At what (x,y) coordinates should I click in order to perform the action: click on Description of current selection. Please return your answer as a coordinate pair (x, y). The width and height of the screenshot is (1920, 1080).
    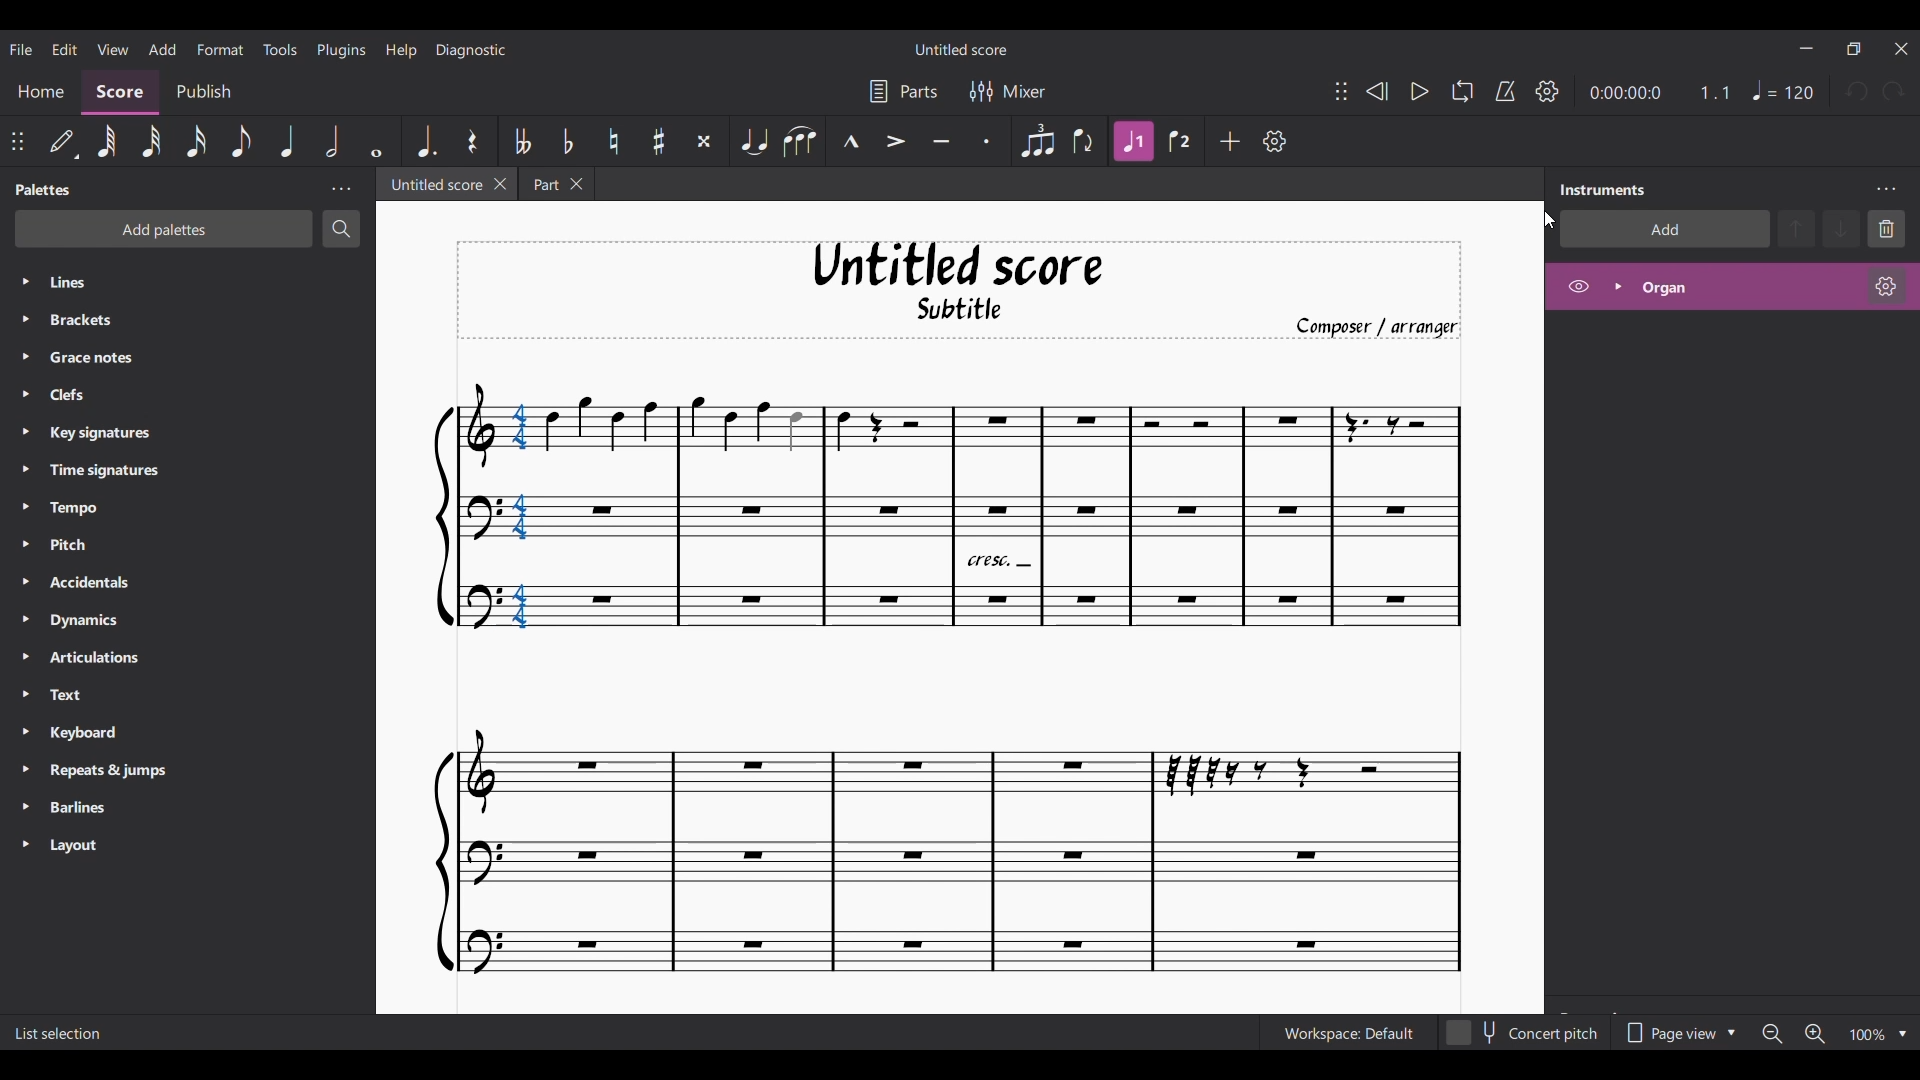
    Looking at the image, I should click on (64, 1033).